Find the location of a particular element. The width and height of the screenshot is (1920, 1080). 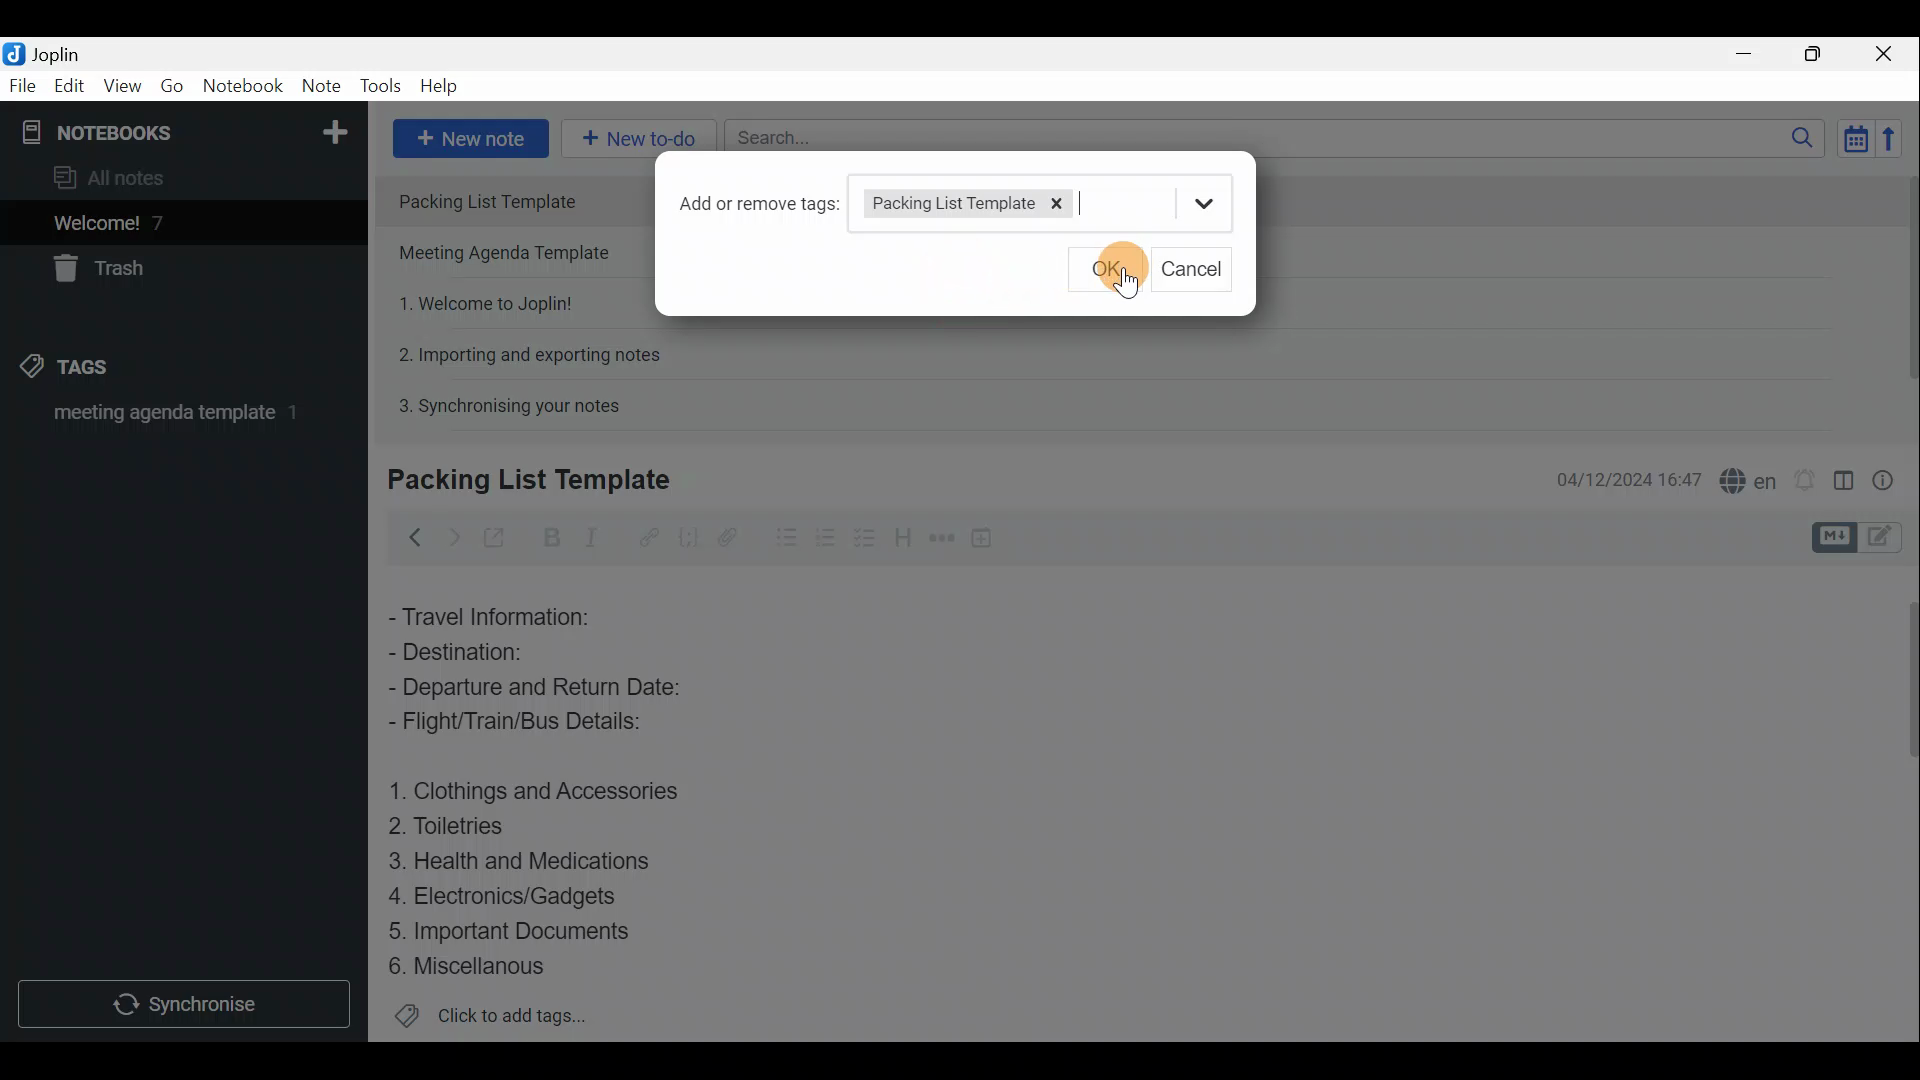

Bold is located at coordinates (549, 536).